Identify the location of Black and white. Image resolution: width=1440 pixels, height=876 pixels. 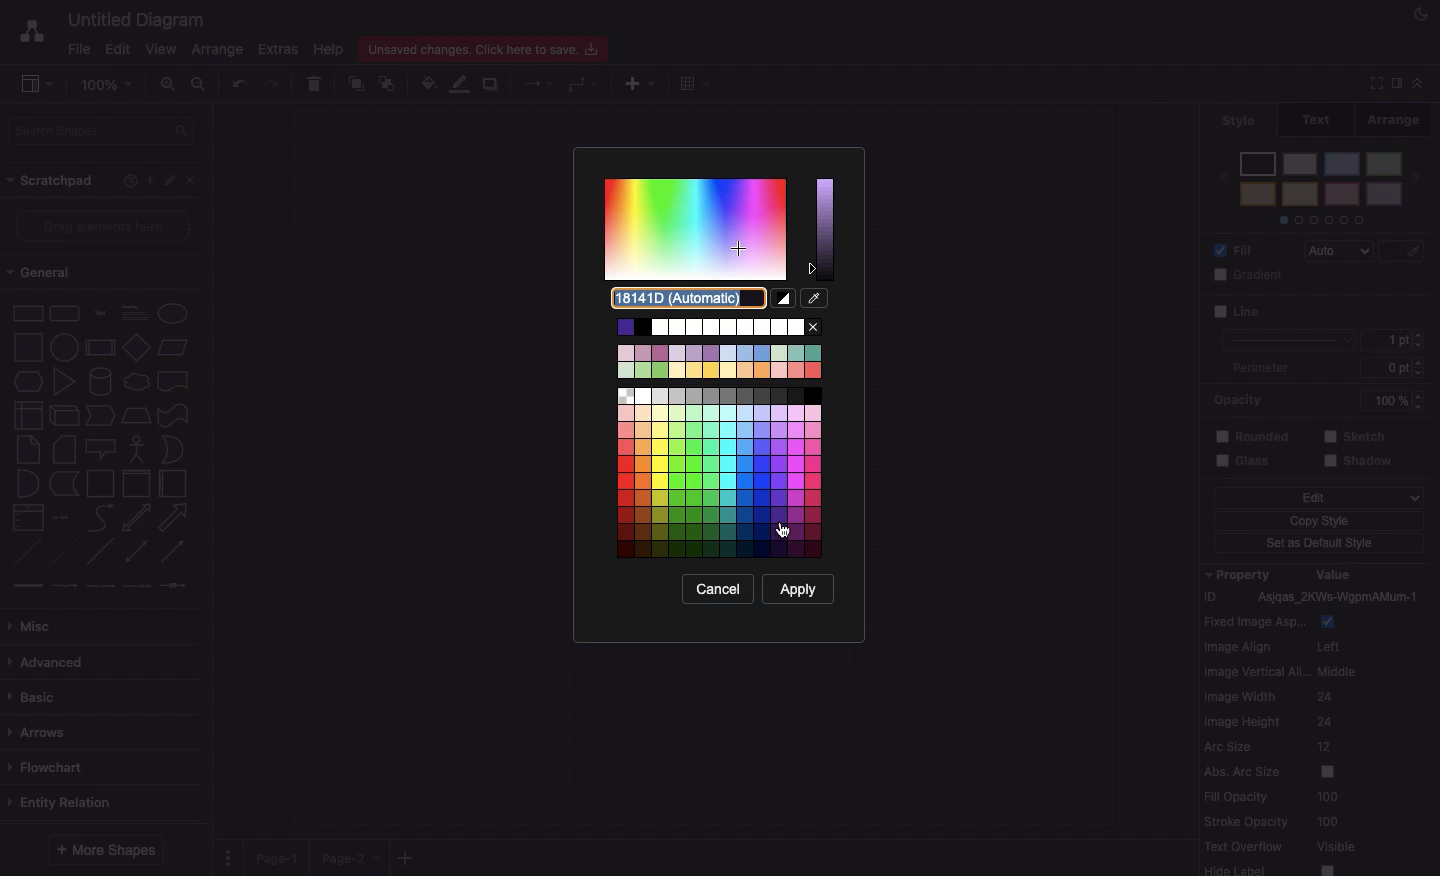
(783, 298).